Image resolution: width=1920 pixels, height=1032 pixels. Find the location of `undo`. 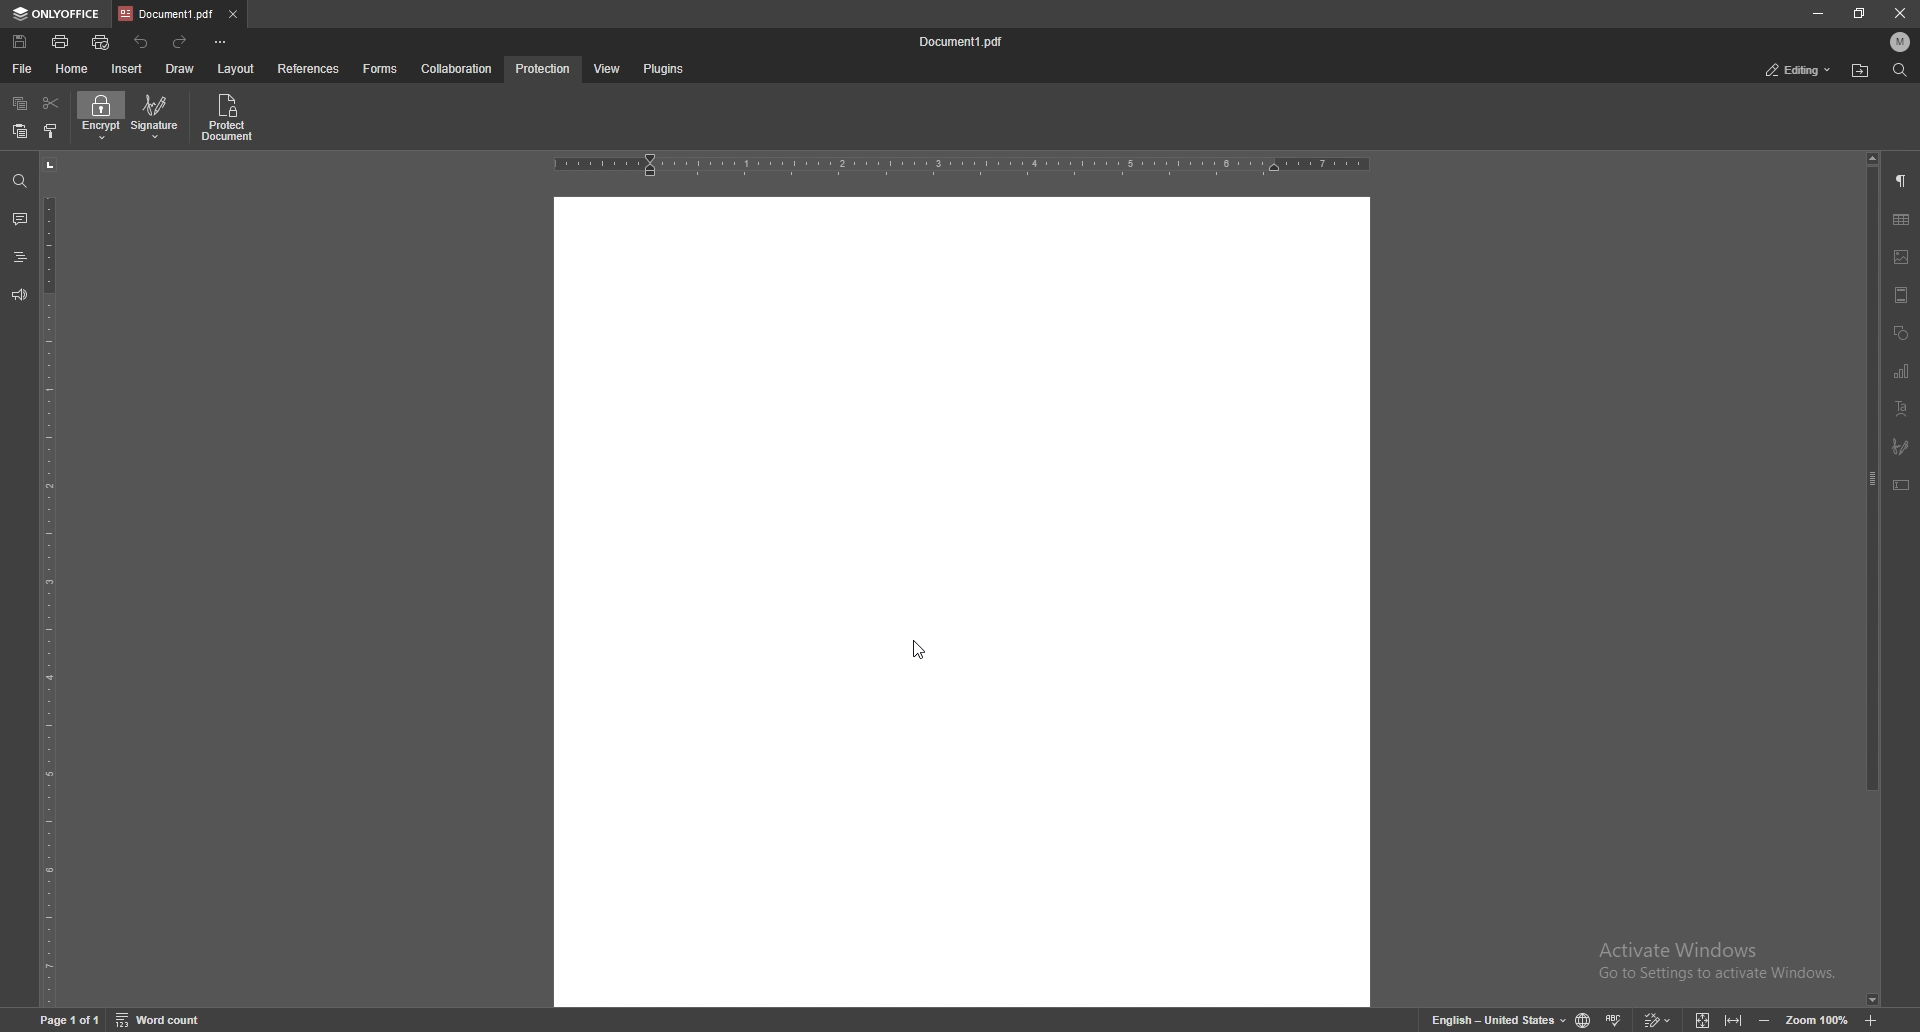

undo is located at coordinates (142, 43).